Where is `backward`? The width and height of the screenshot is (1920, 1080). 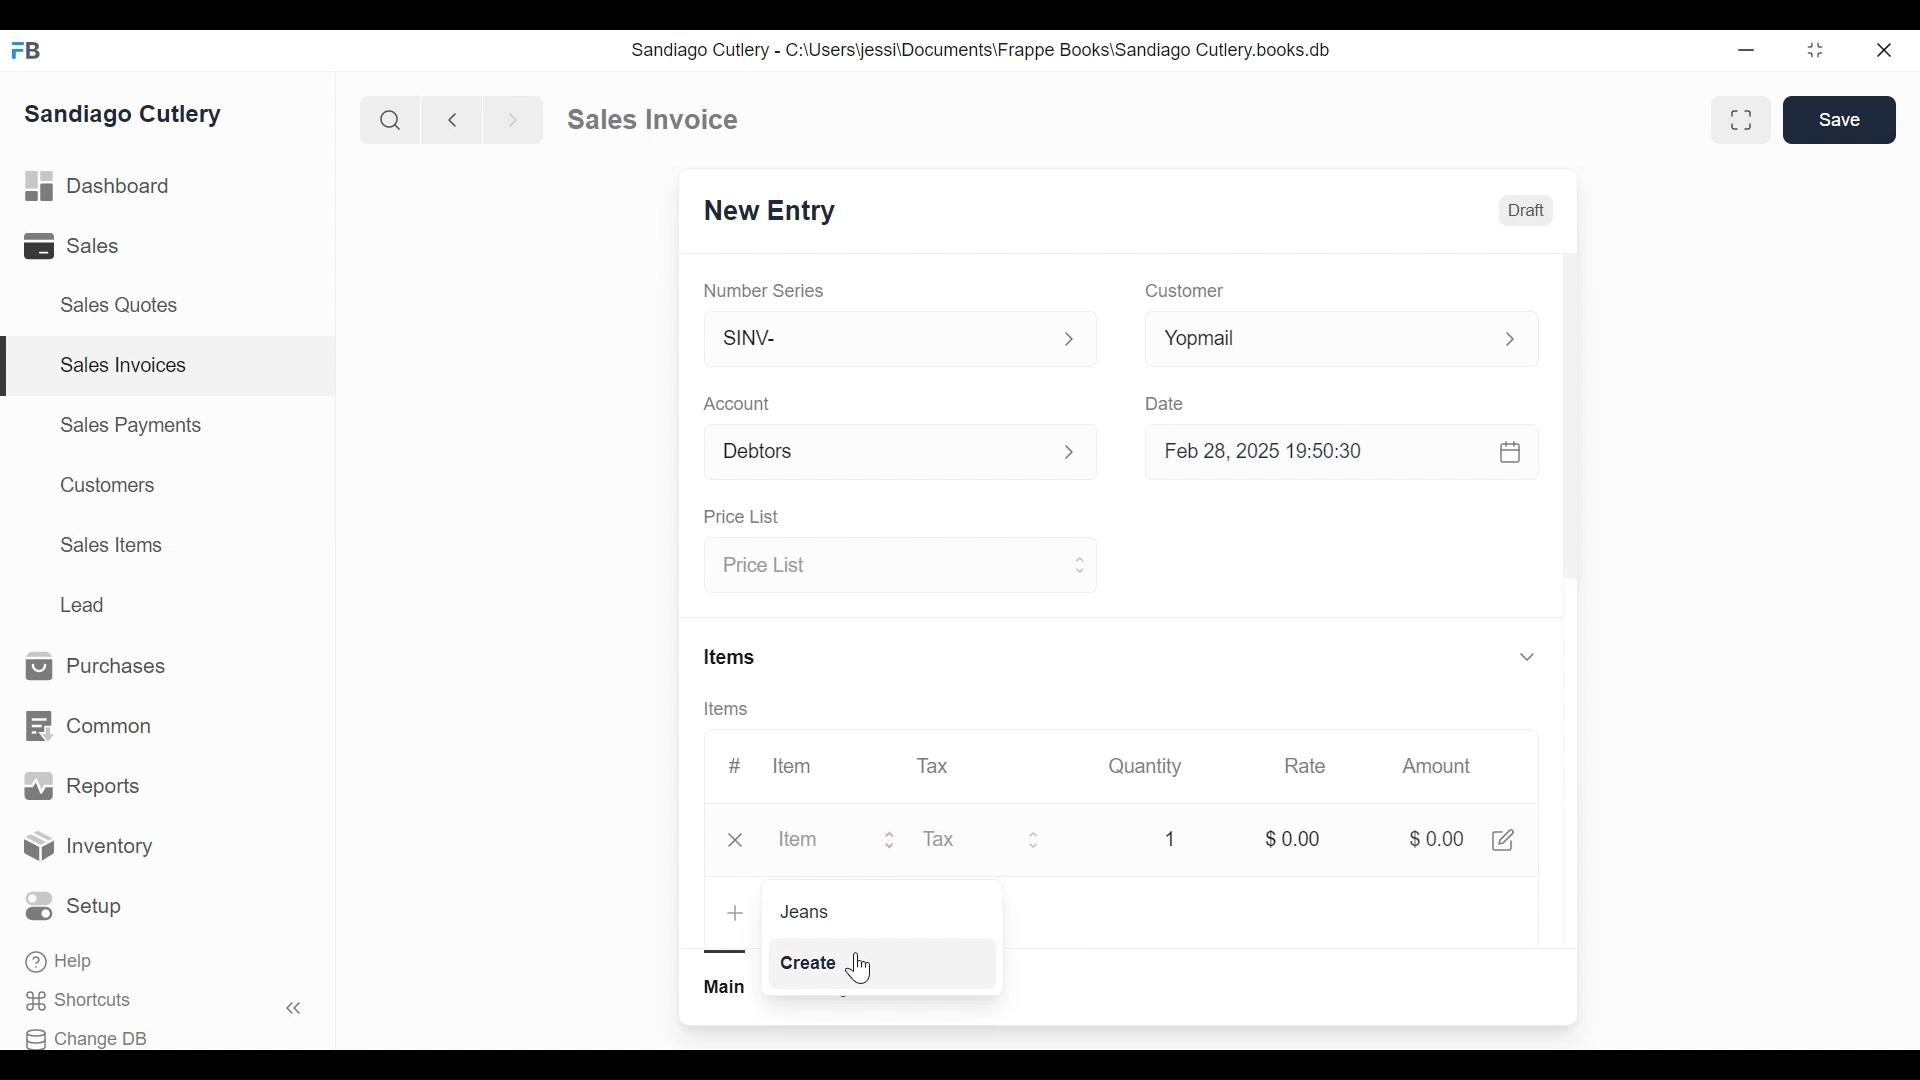
backward is located at coordinates (453, 119).